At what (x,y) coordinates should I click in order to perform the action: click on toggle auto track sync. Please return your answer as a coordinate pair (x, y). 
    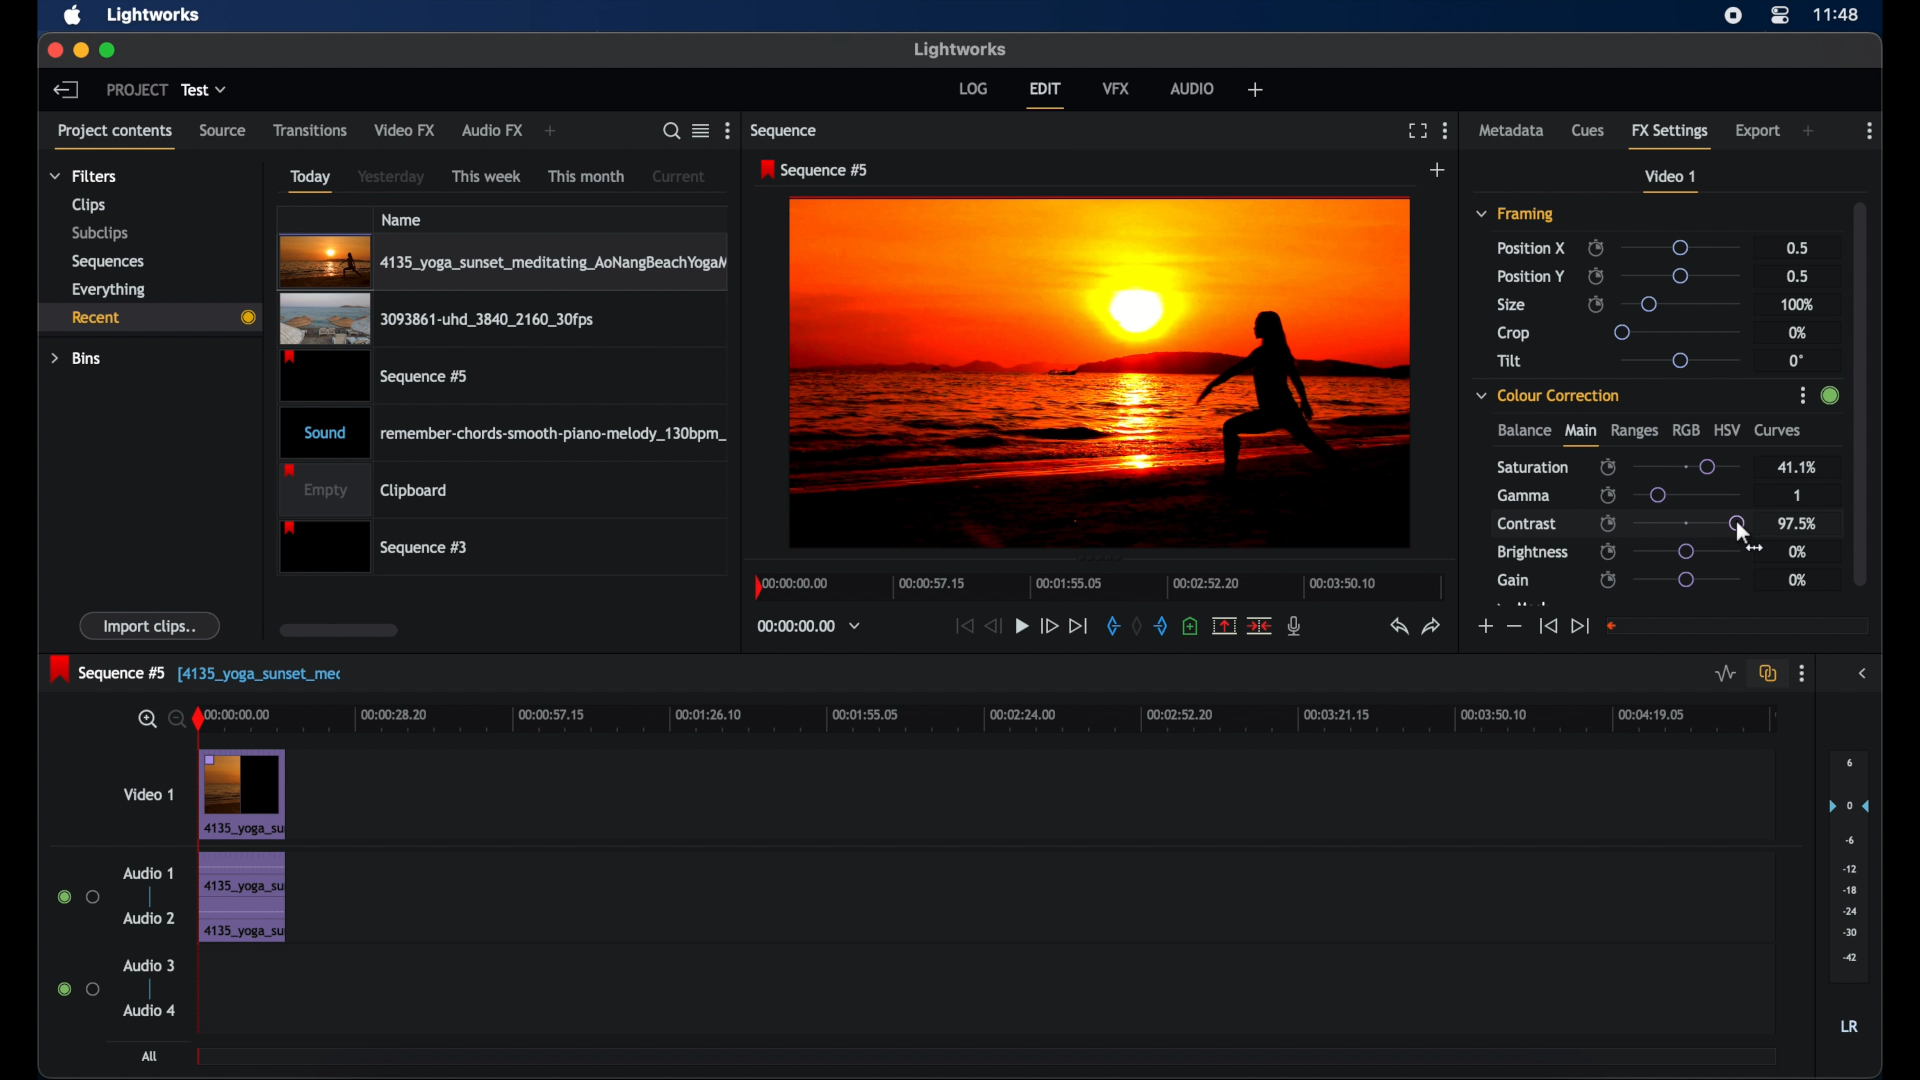
    Looking at the image, I should click on (1765, 672).